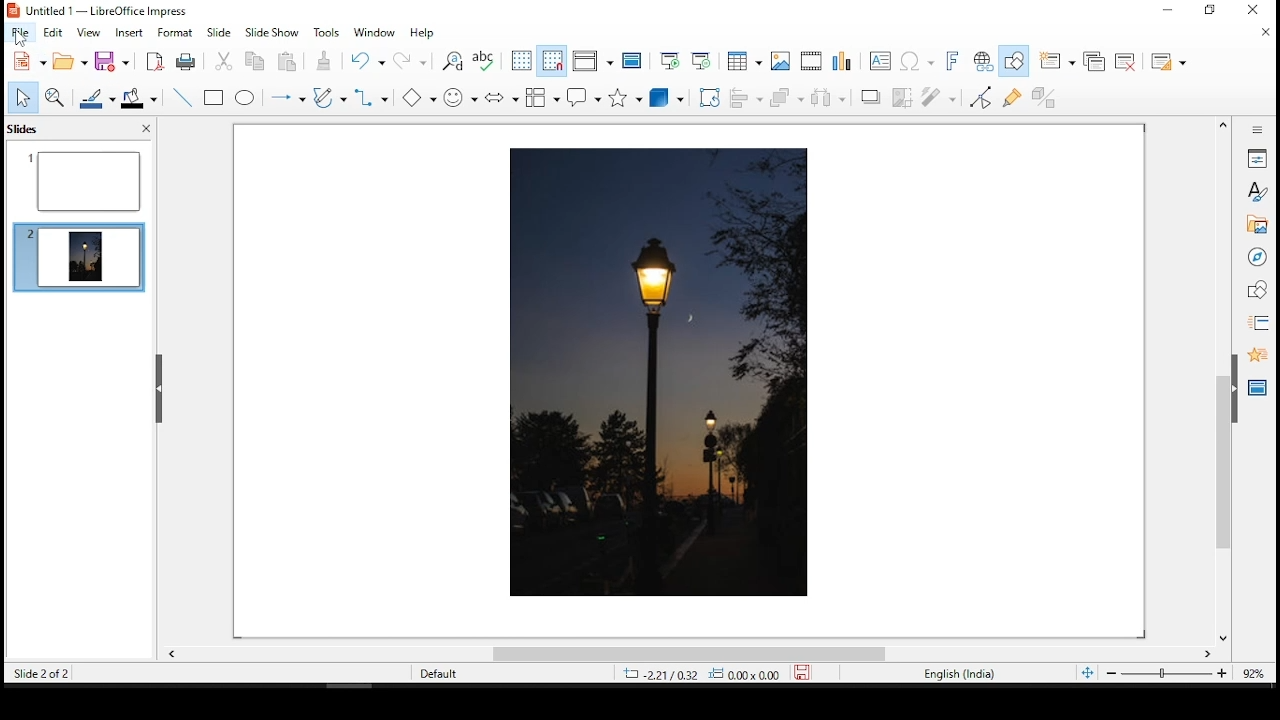 This screenshot has width=1280, height=720. What do you see at coordinates (450, 59) in the screenshot?
I see `find and replace` at bounding box center [450, 59].